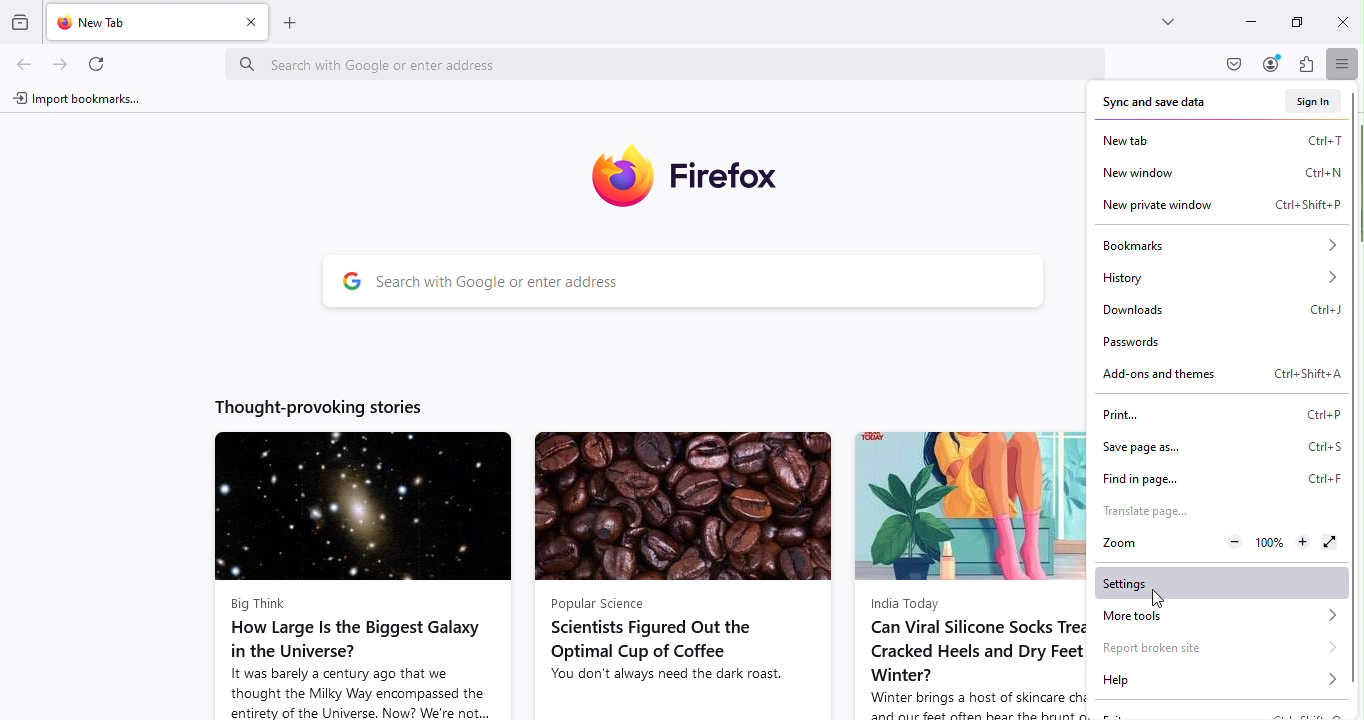 The image size is (1364, 720). Describe the element at coordinates (1307, 64) in the screenshot. I see `Extensions` at that location.